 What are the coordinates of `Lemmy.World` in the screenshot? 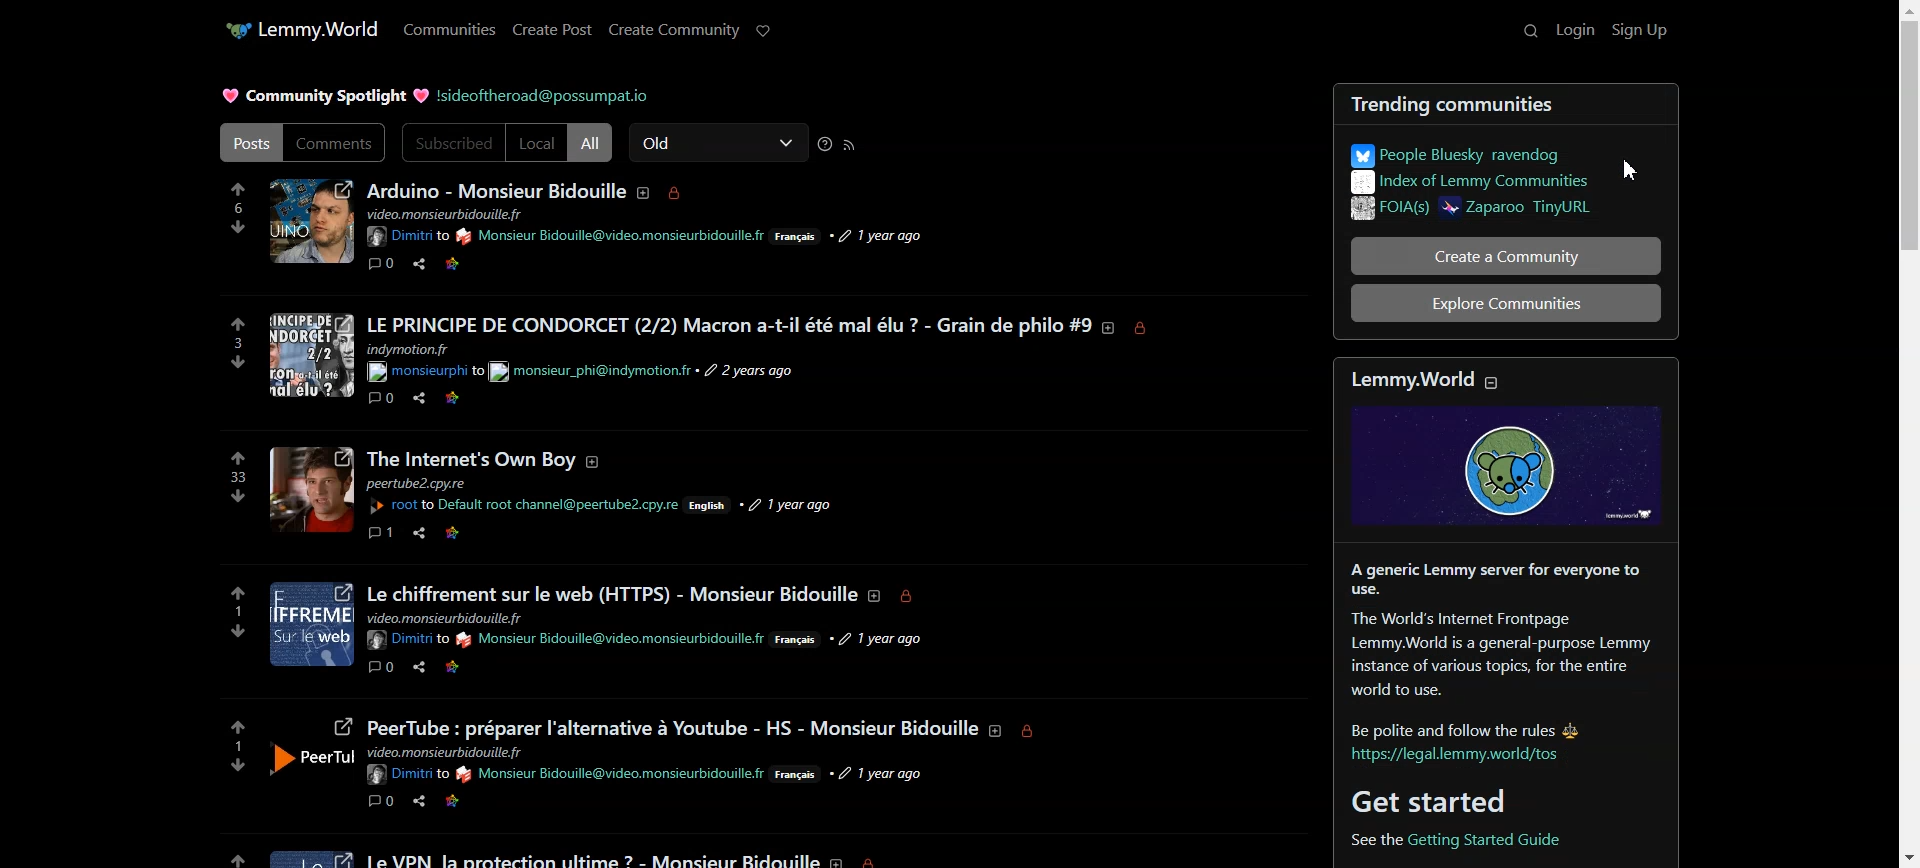 It's located at (1408, 377).